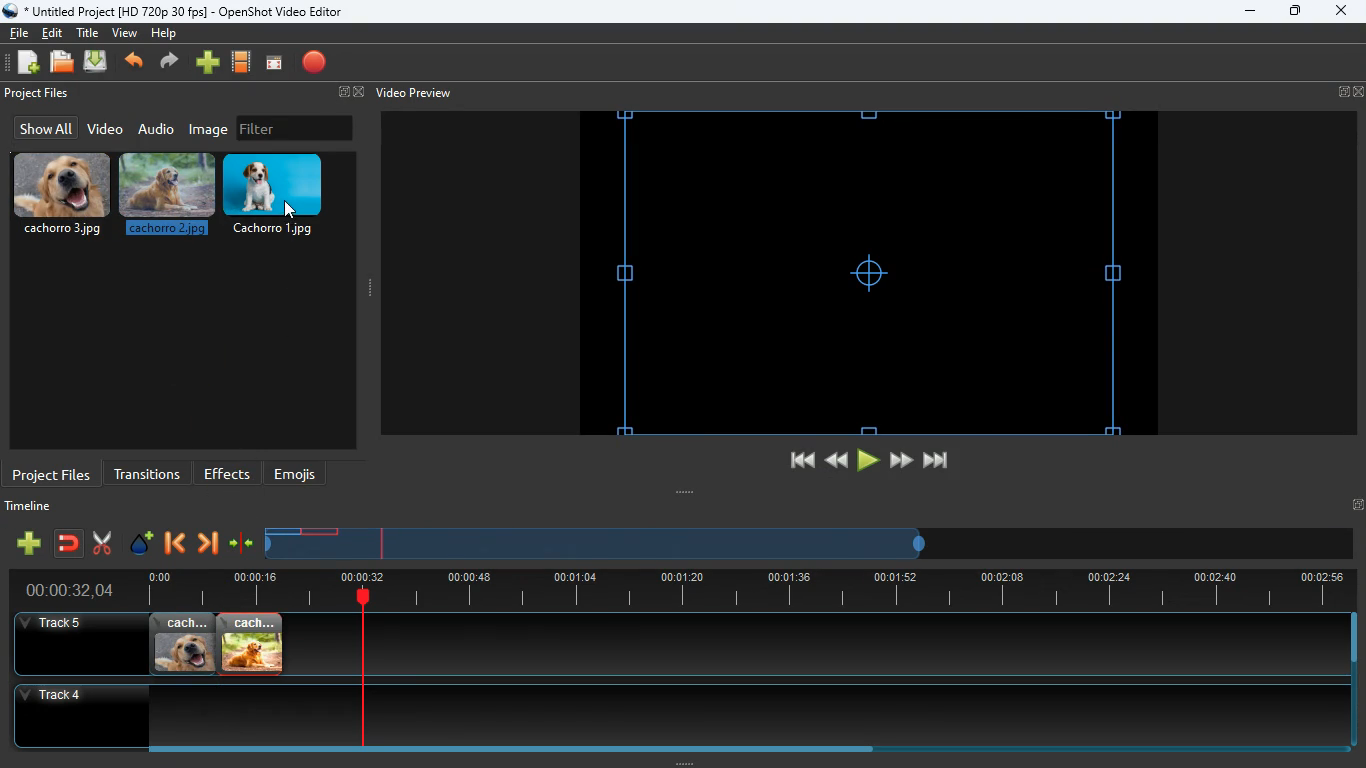  What do you see at coordinates (252, 644) in the screenshot?
I see `cachorro.2.jpg` at bounding box center [252, 644].